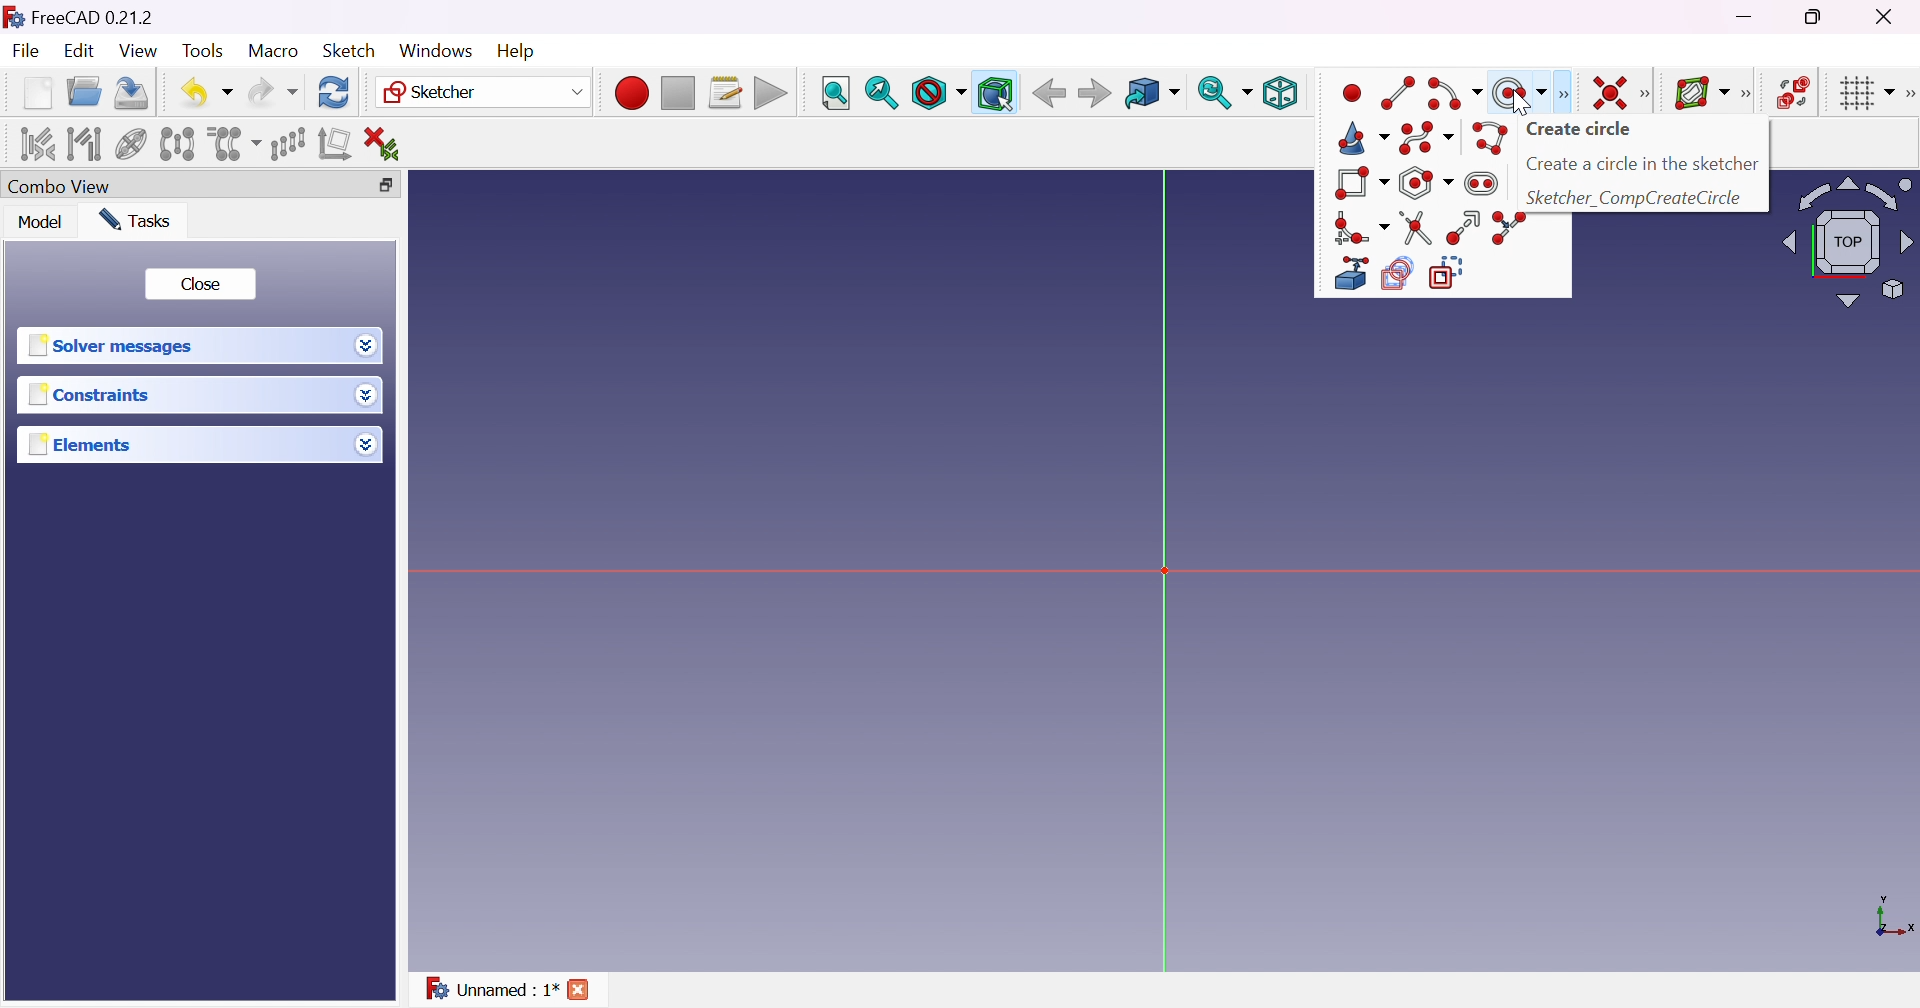  I want to click on Back, so click(1093, 93).